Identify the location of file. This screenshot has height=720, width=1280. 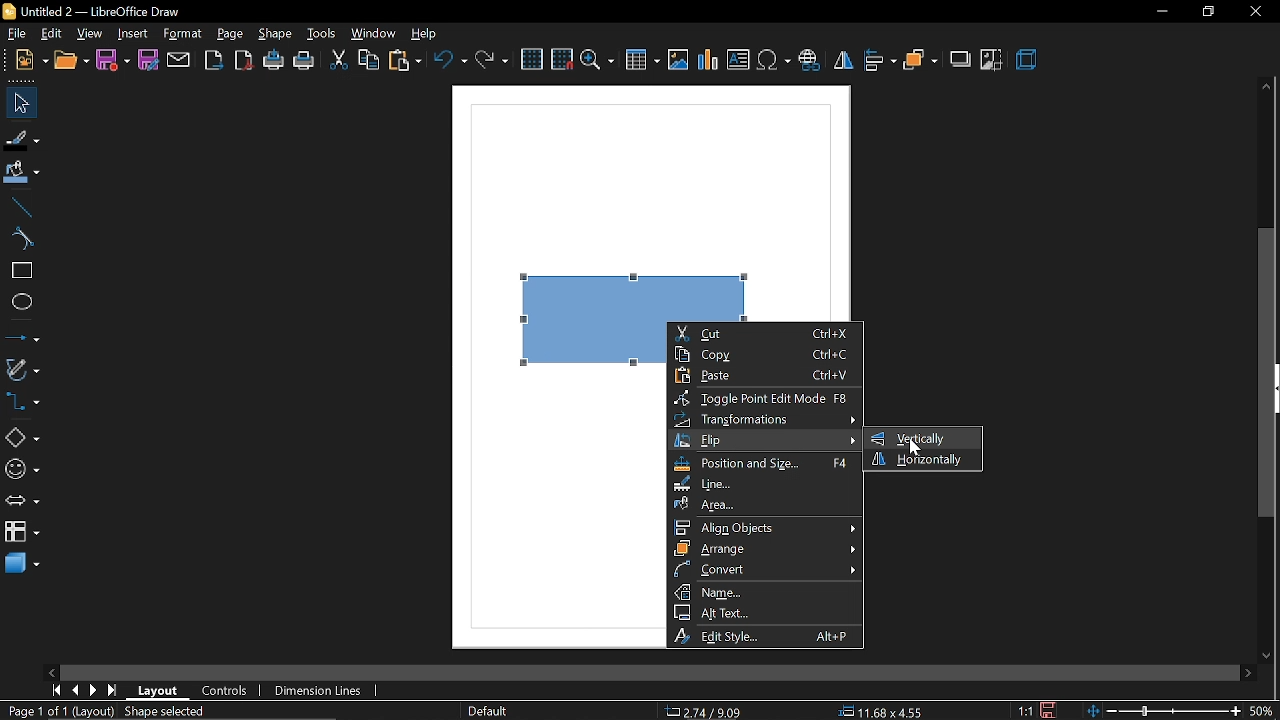
(18, 33).